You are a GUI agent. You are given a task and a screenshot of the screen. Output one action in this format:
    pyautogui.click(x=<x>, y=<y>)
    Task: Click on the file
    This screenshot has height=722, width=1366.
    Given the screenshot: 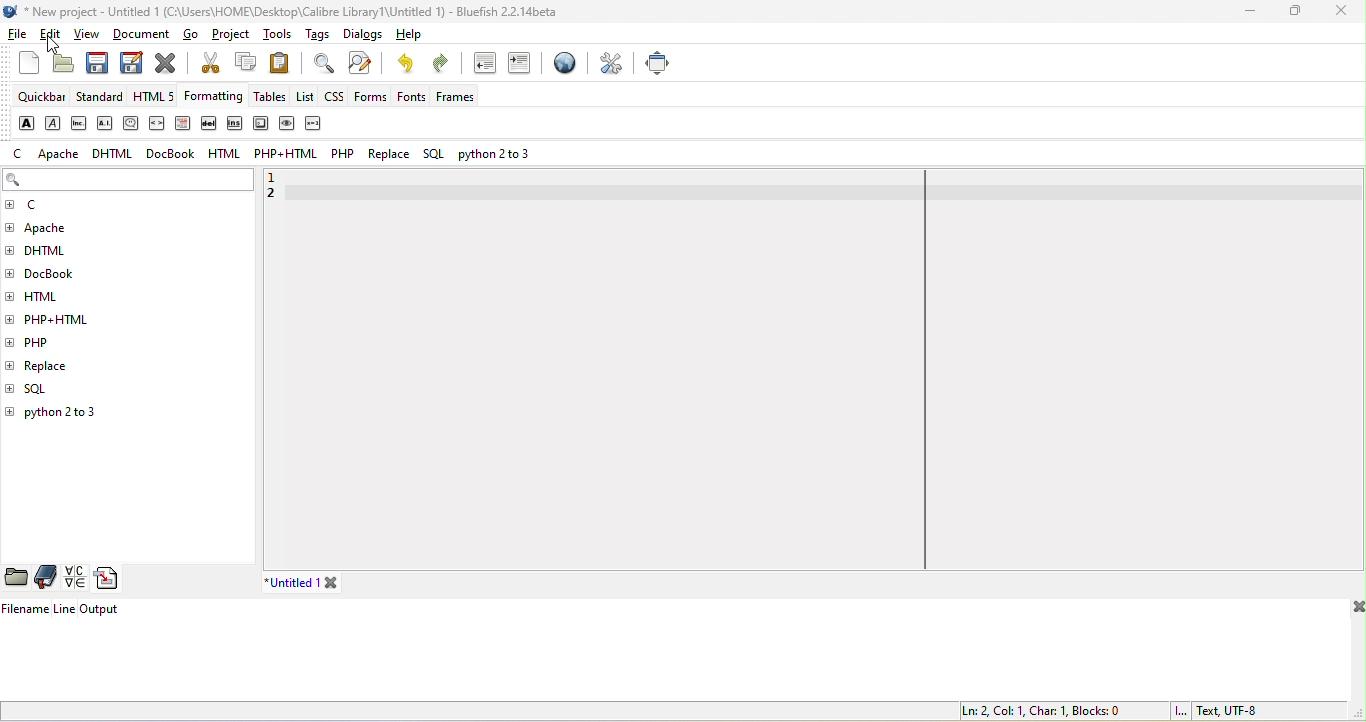 What is the action you would take?
    pyautogui.click(x=19, y=33)
    